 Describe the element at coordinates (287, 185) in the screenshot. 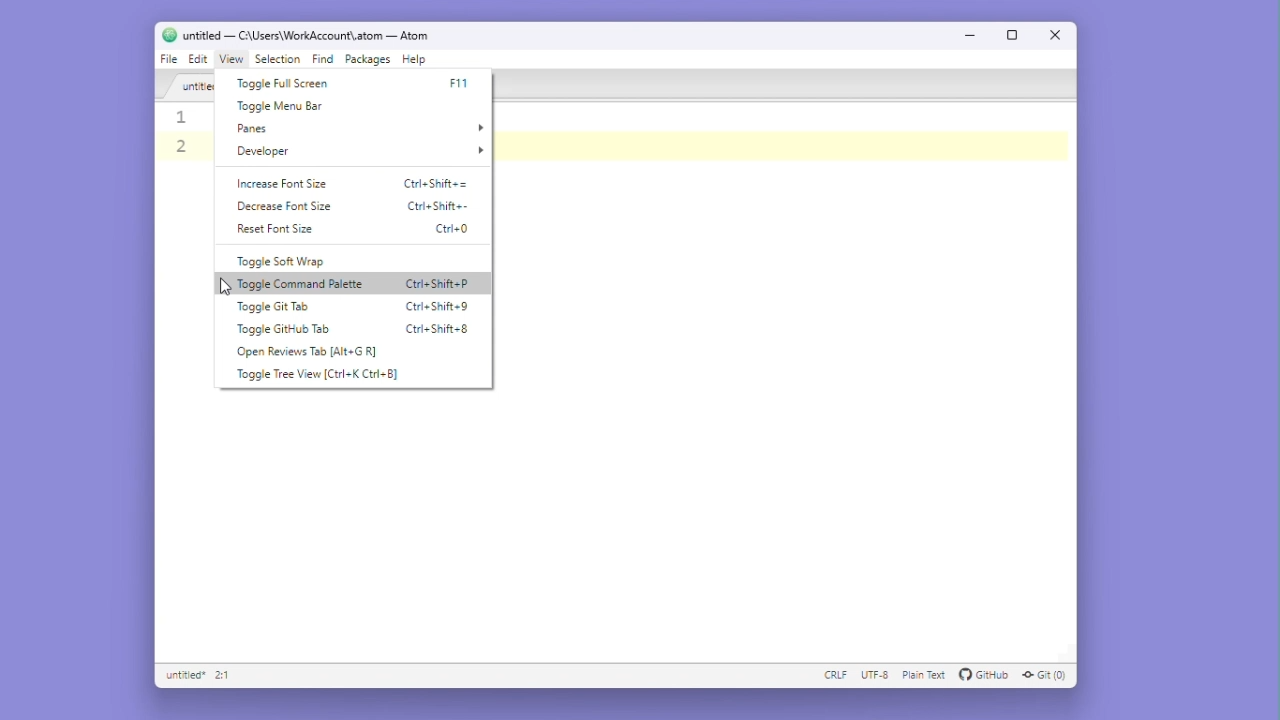

I see `Increase font size` at that location.